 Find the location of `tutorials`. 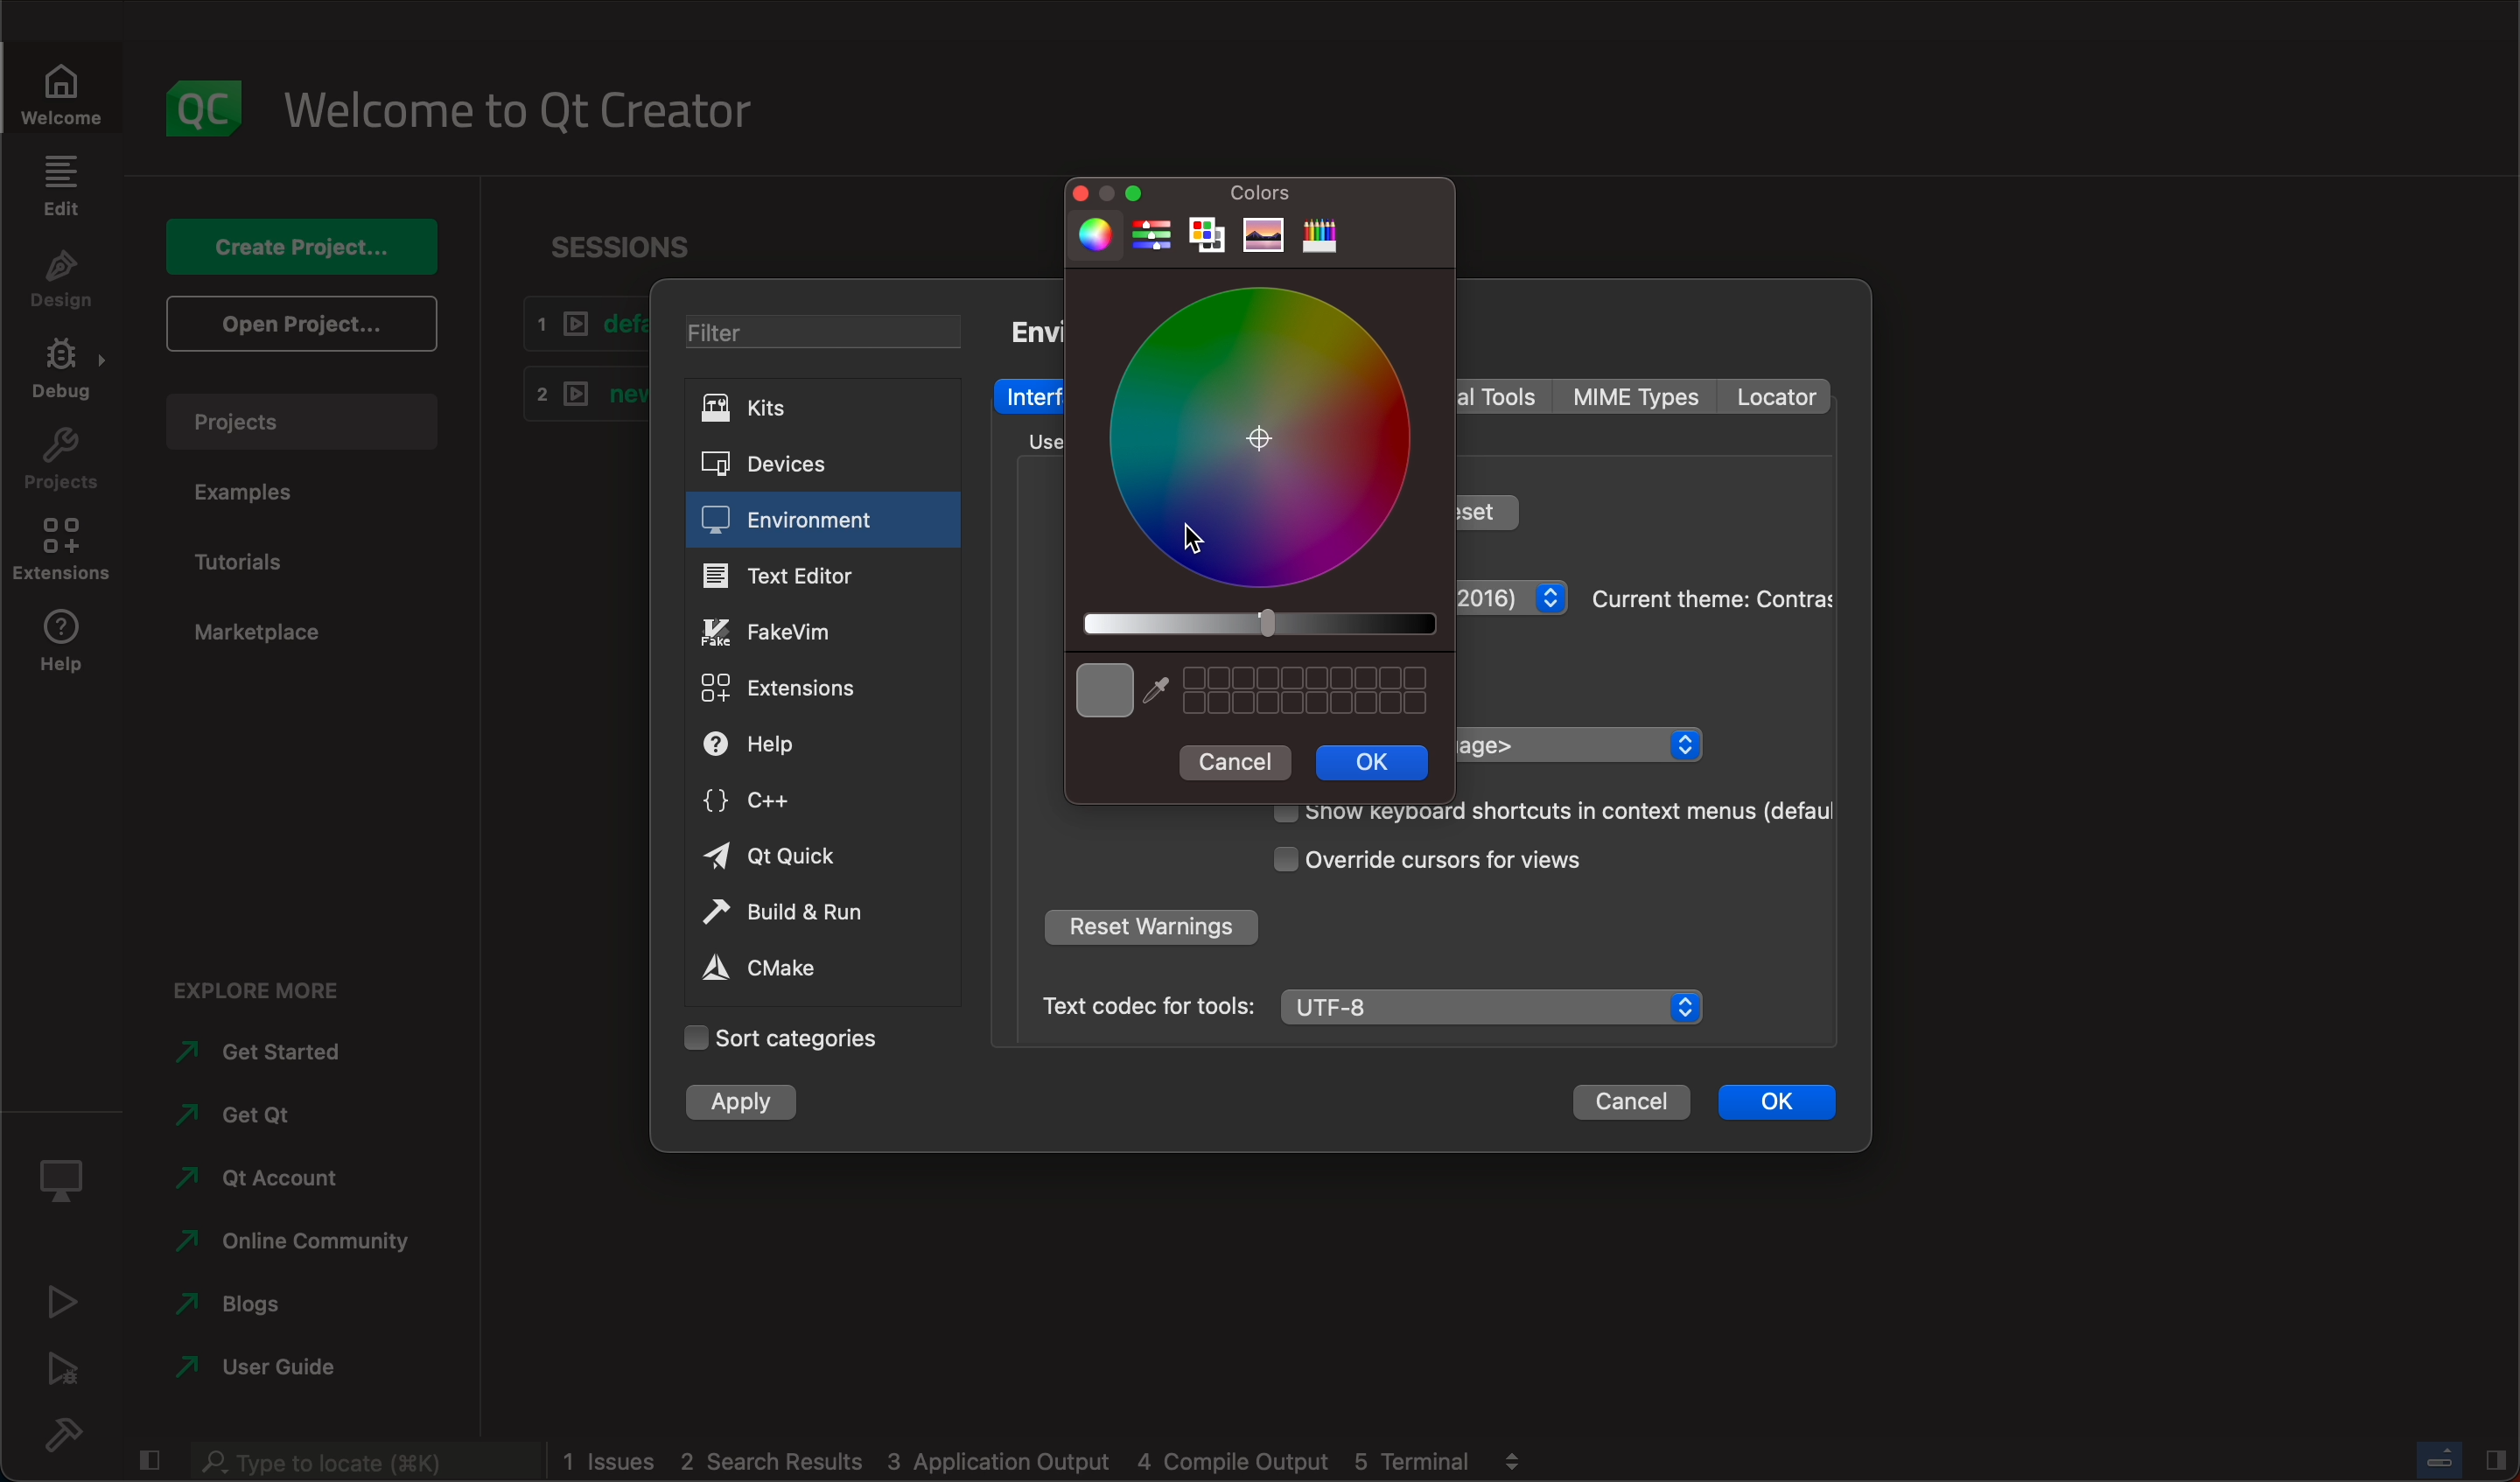

tutorials is located at coordinates (267, 559).